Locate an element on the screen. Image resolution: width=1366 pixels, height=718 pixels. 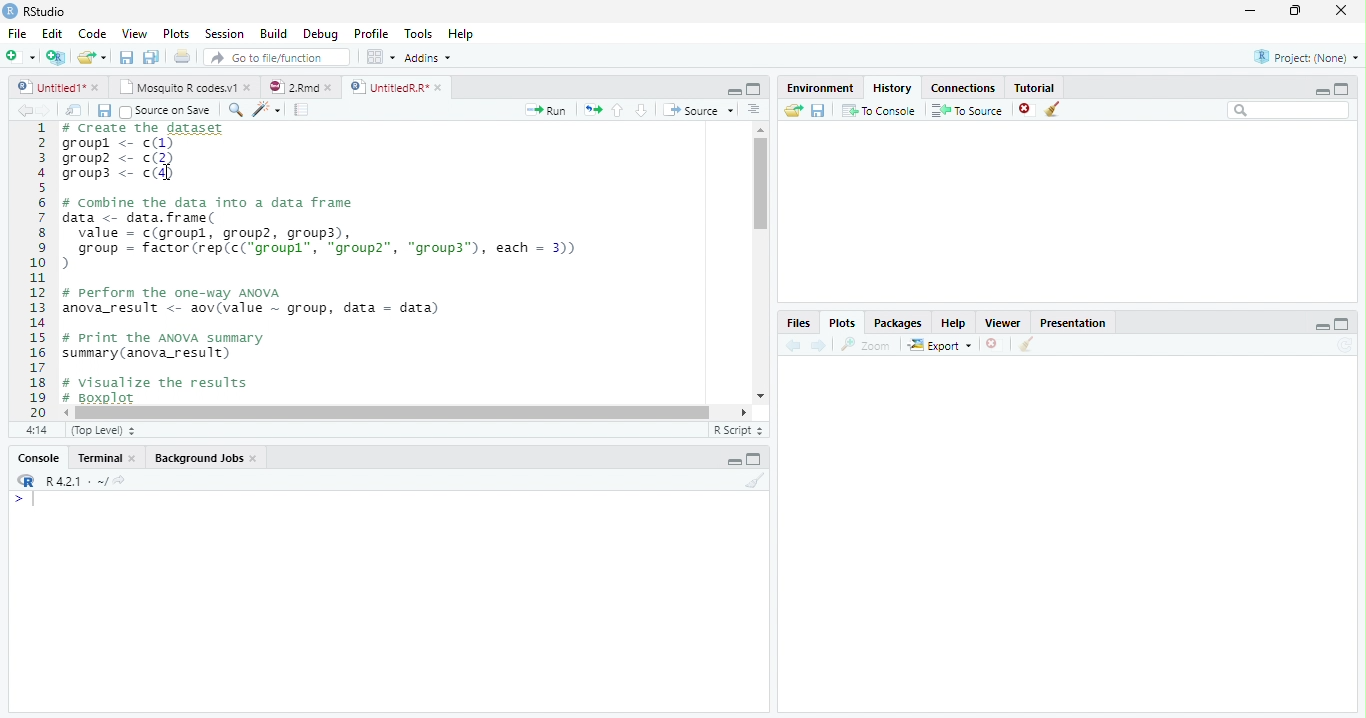
Minimize is located at coordinates (734, 463).